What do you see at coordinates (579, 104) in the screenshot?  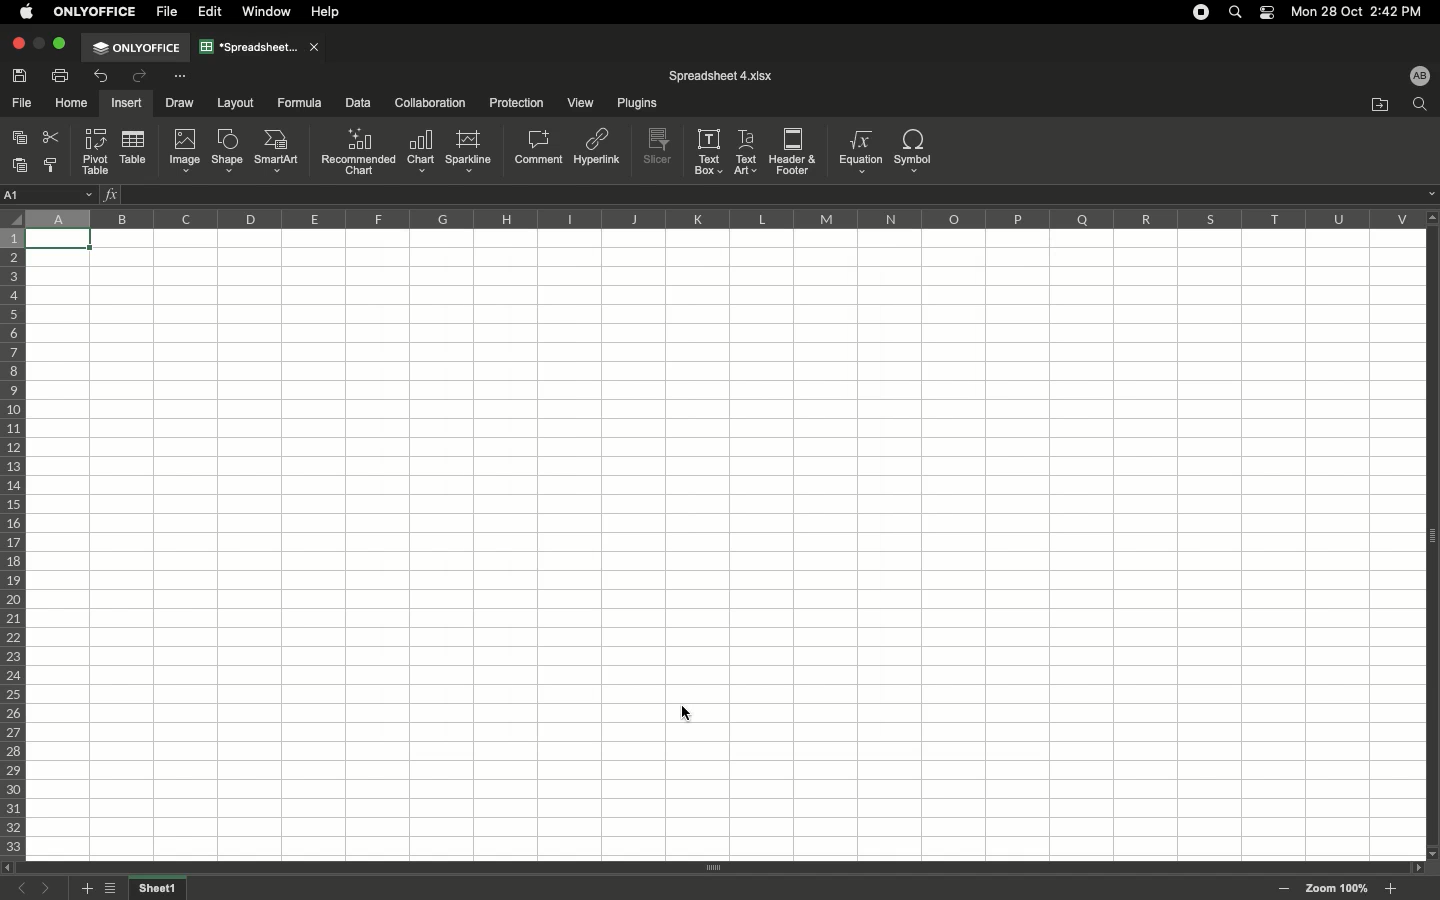 I see `View` at bounding box center [579, 104].